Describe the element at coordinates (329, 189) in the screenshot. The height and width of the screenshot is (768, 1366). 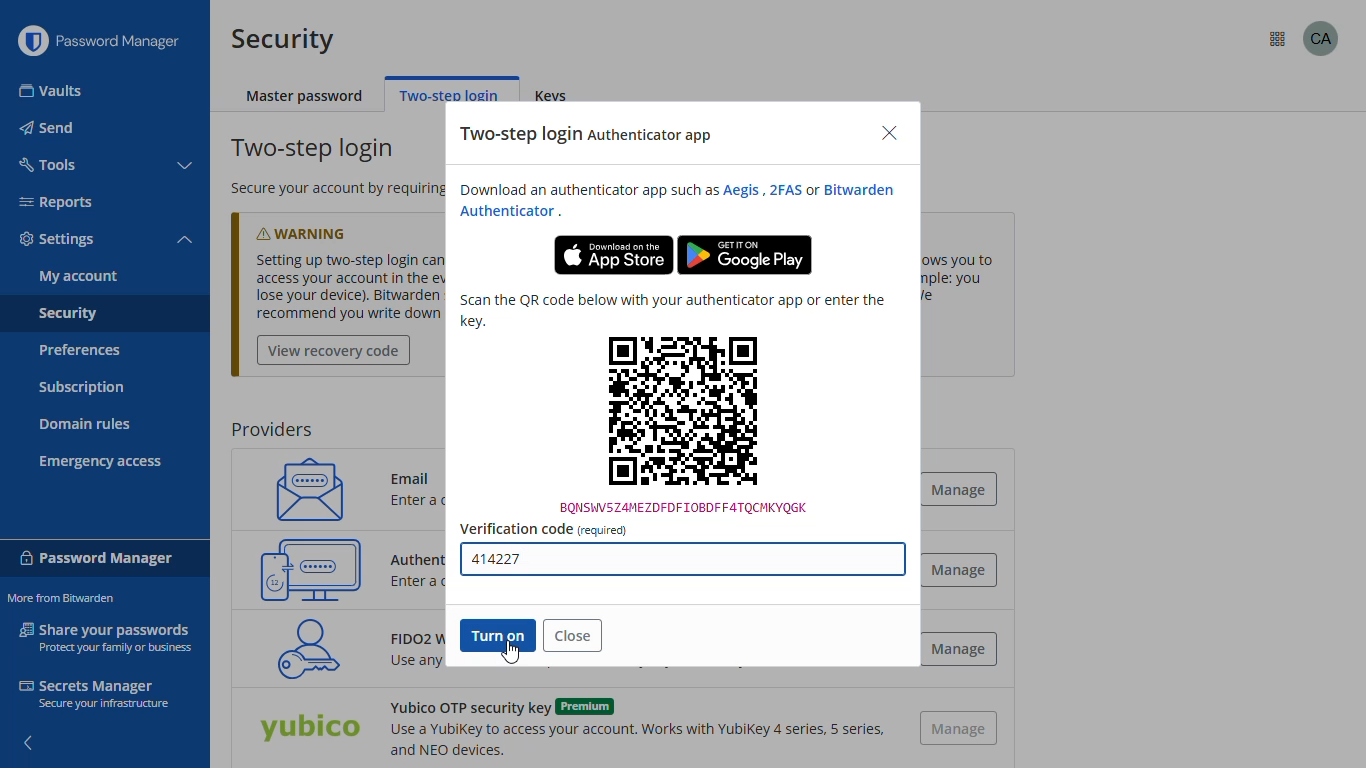
I see `secure your account by requiring an additional step when logging in` at that location.